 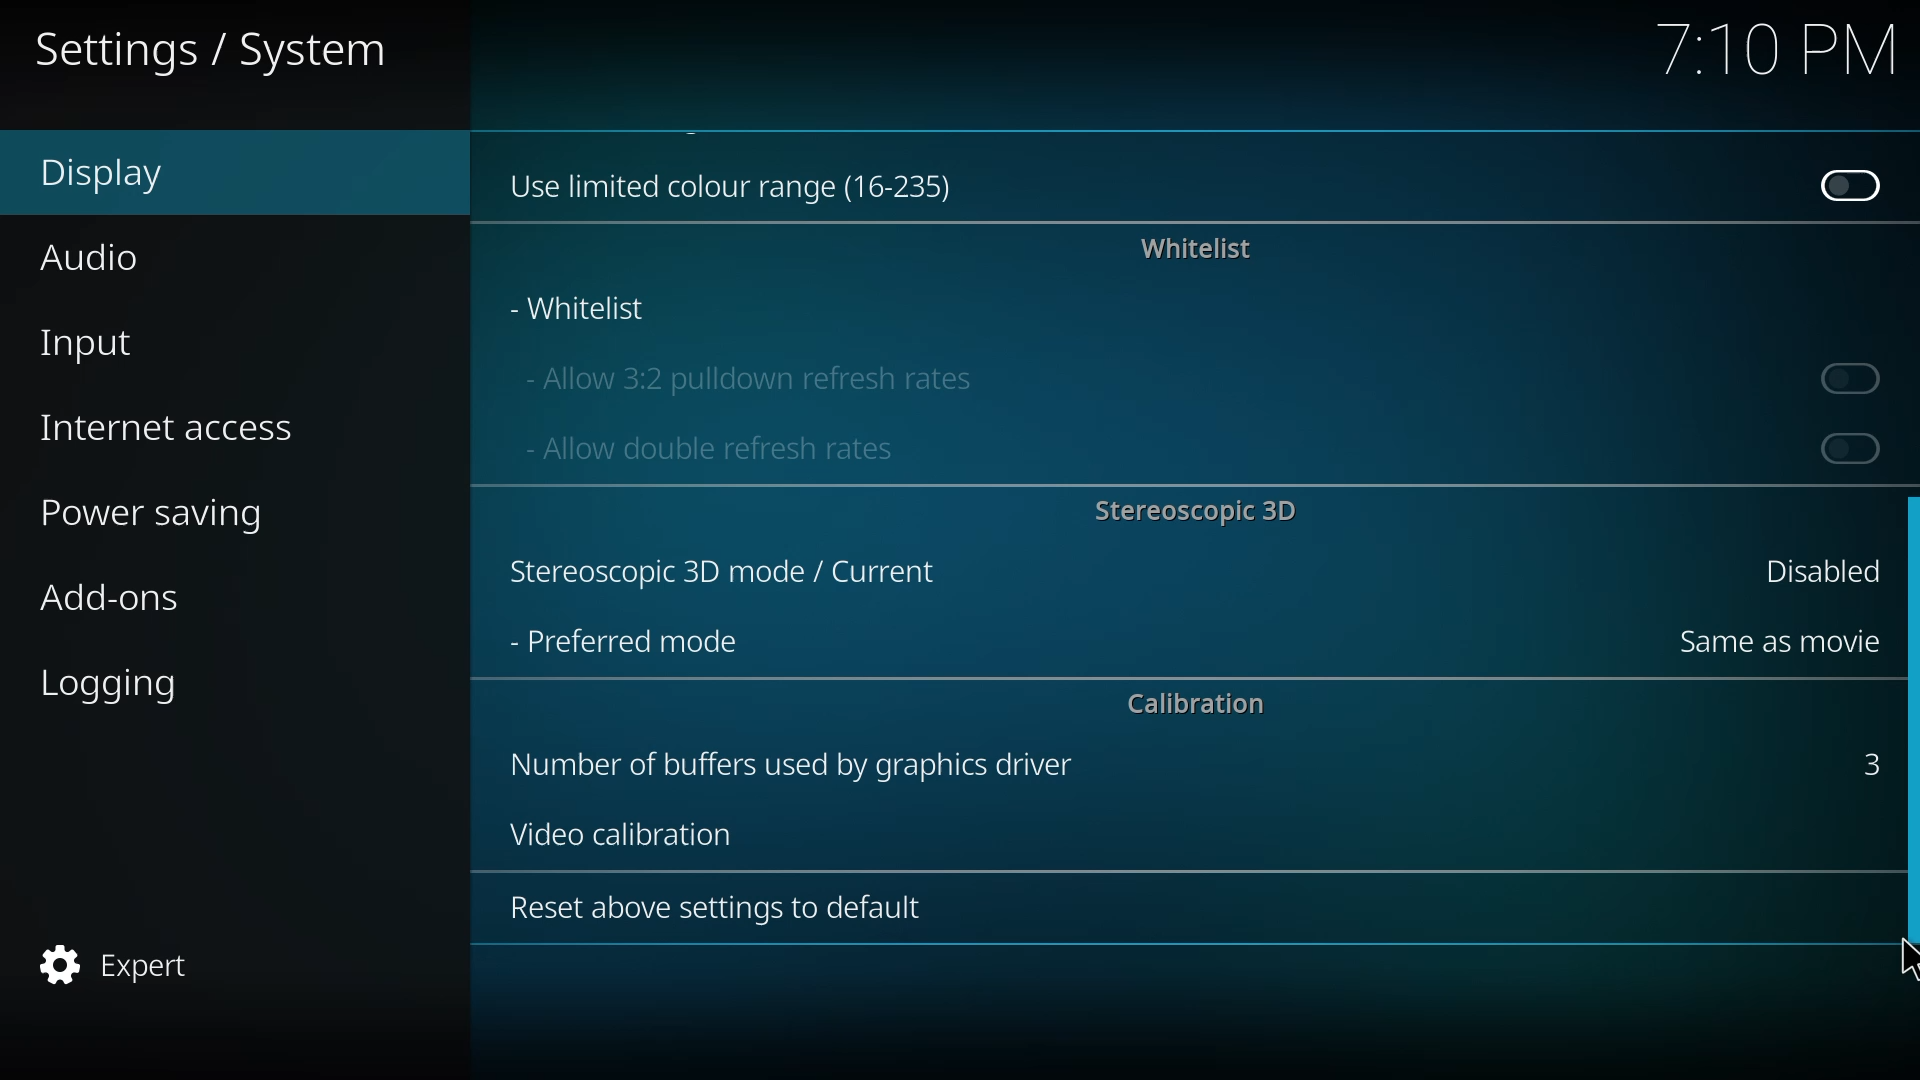 I want to click on expert, so click(x=118, y=966).